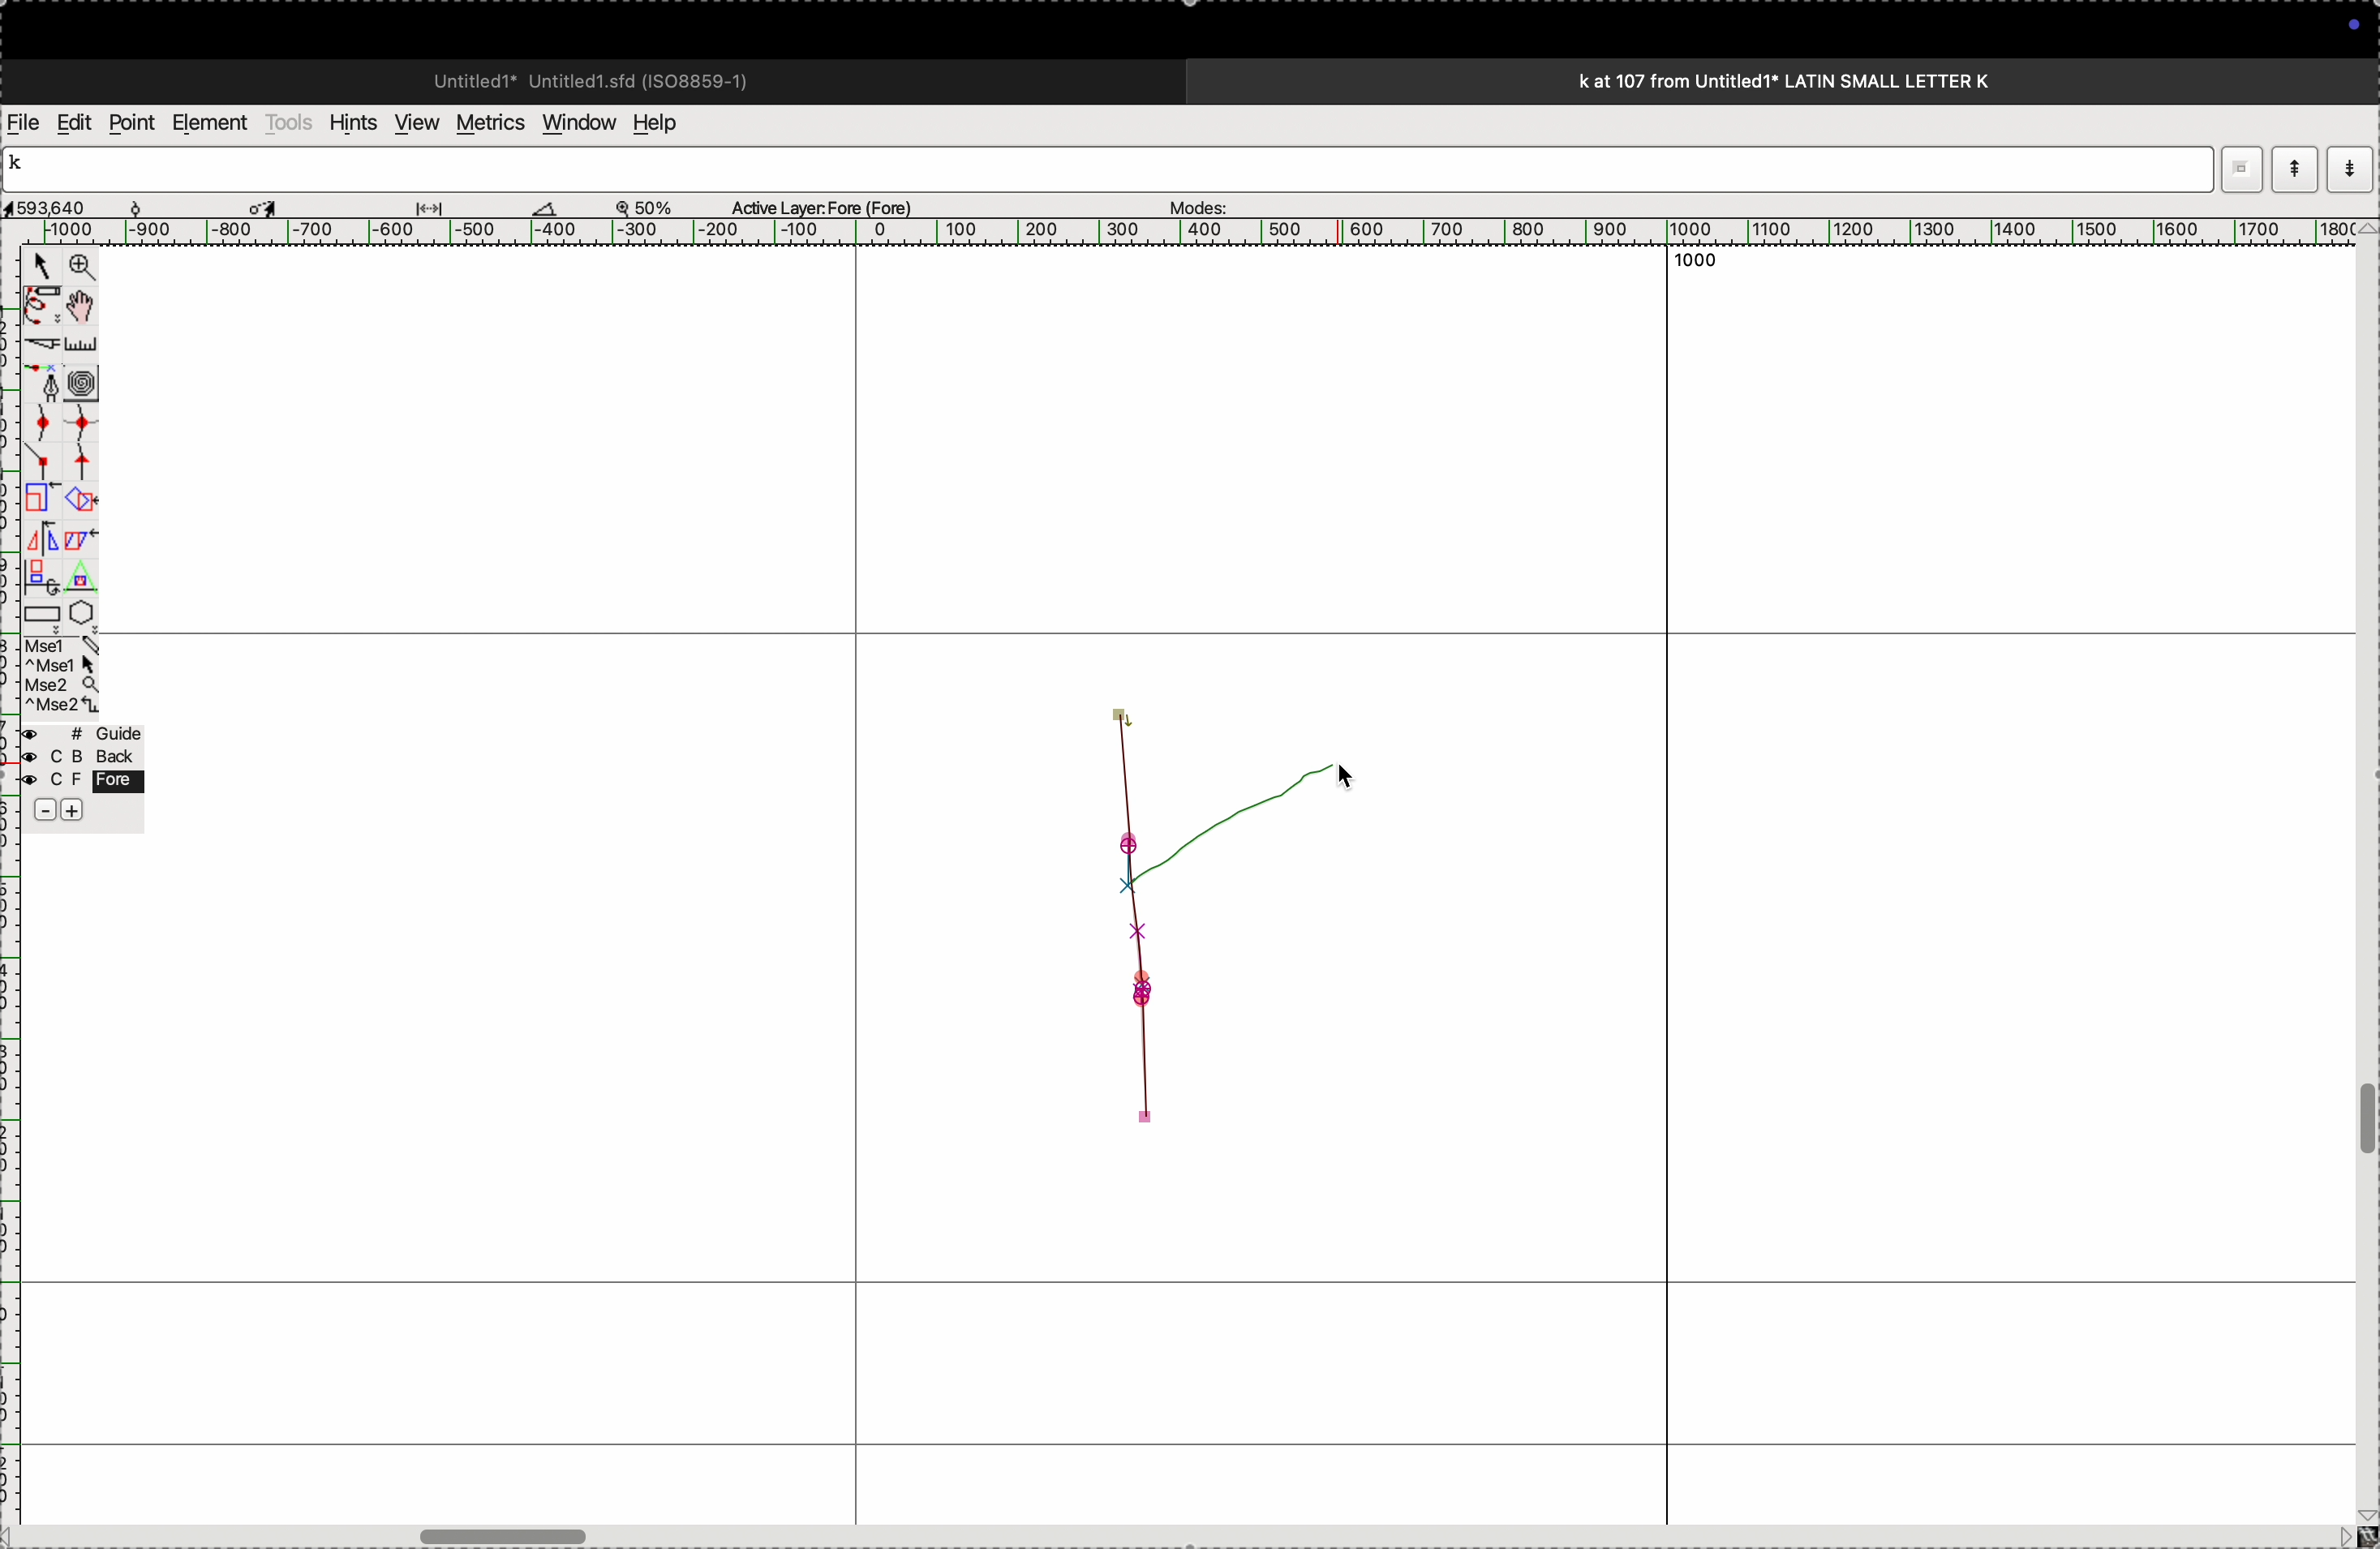 The width and height of the screenshot is (2380, 1549). What do you see at coordinates (575, 121) in the screenshot?
I see `window` at bounding box center [575, 121].